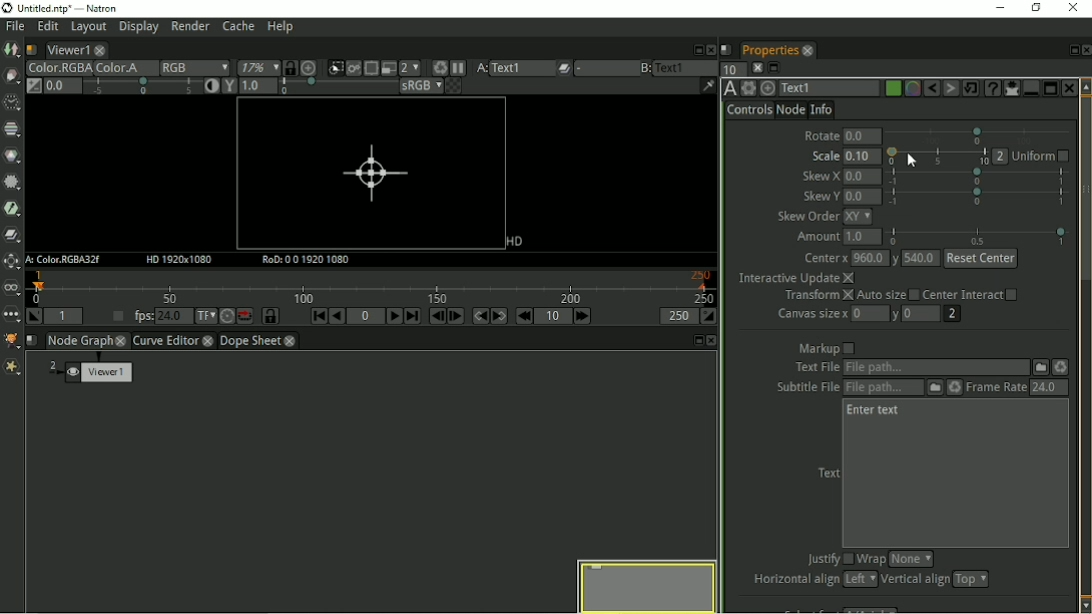 The image size is (1092, 614). What do you see at coordinates (992, 88) in the screenshot?
I see `Advanced text generator node` at bounding box center [992, 88].